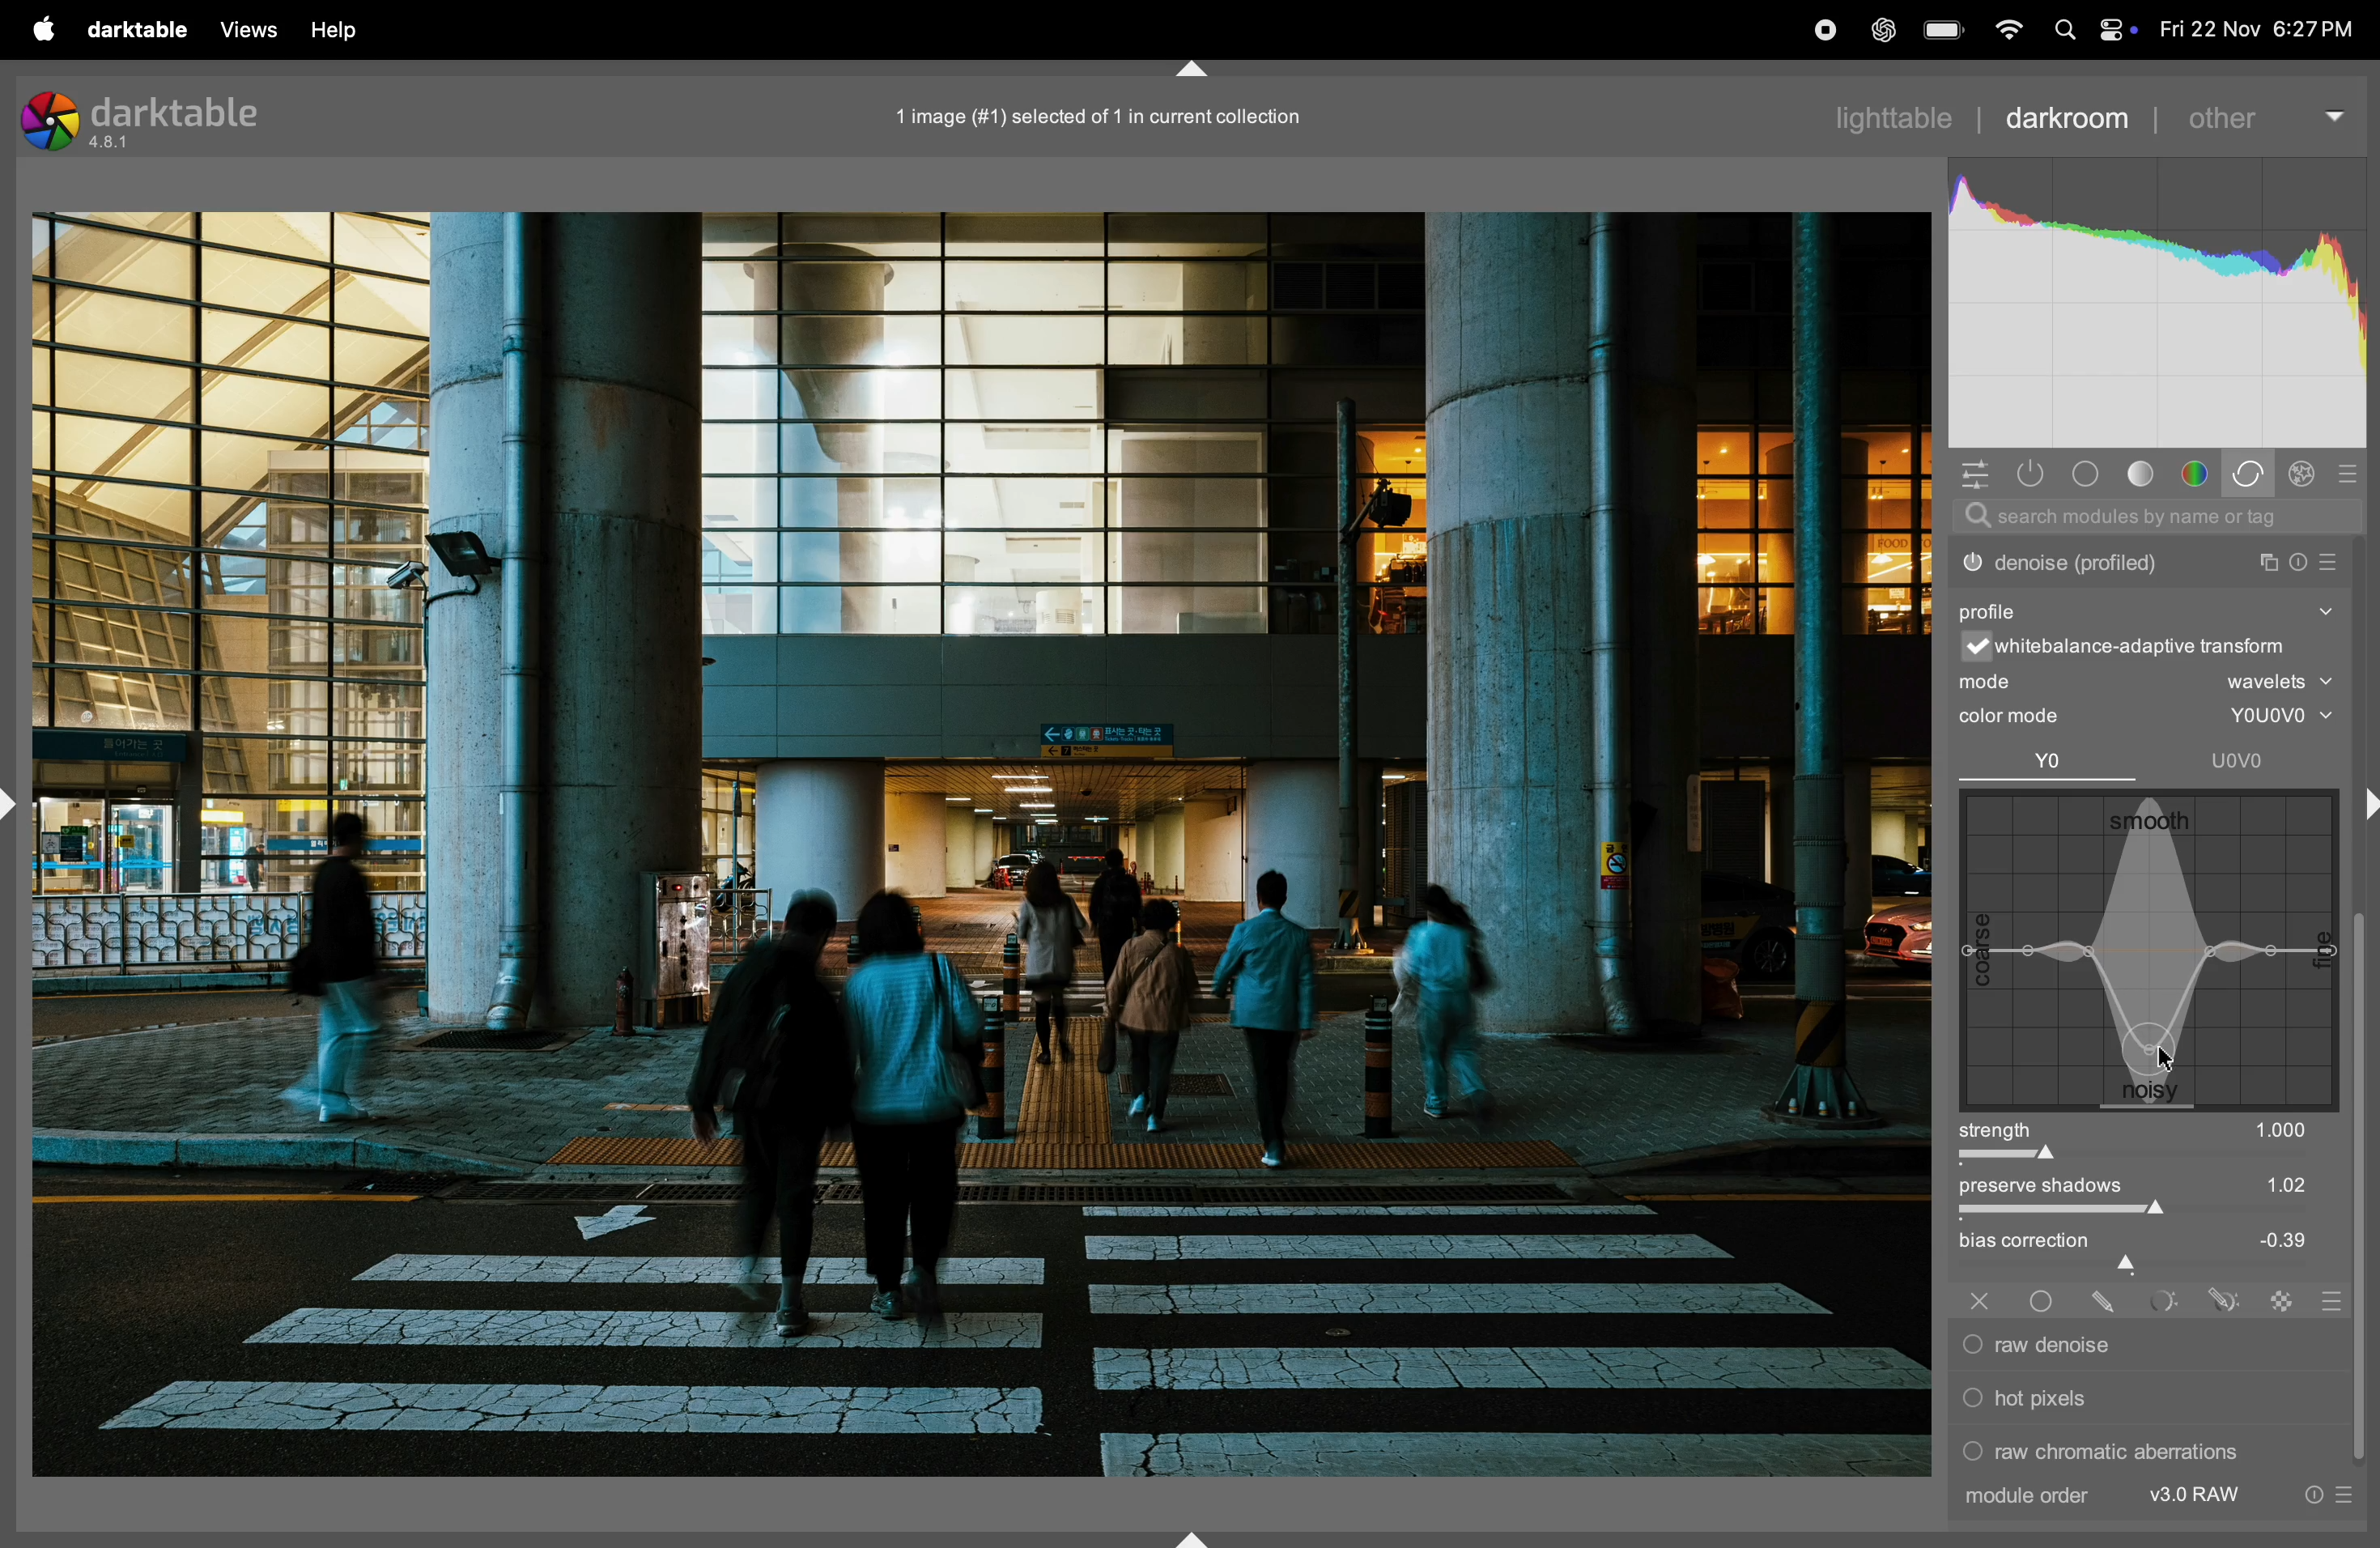 This screenshot has width=2380, height=1548. I want to click on views, so click(250, 30).